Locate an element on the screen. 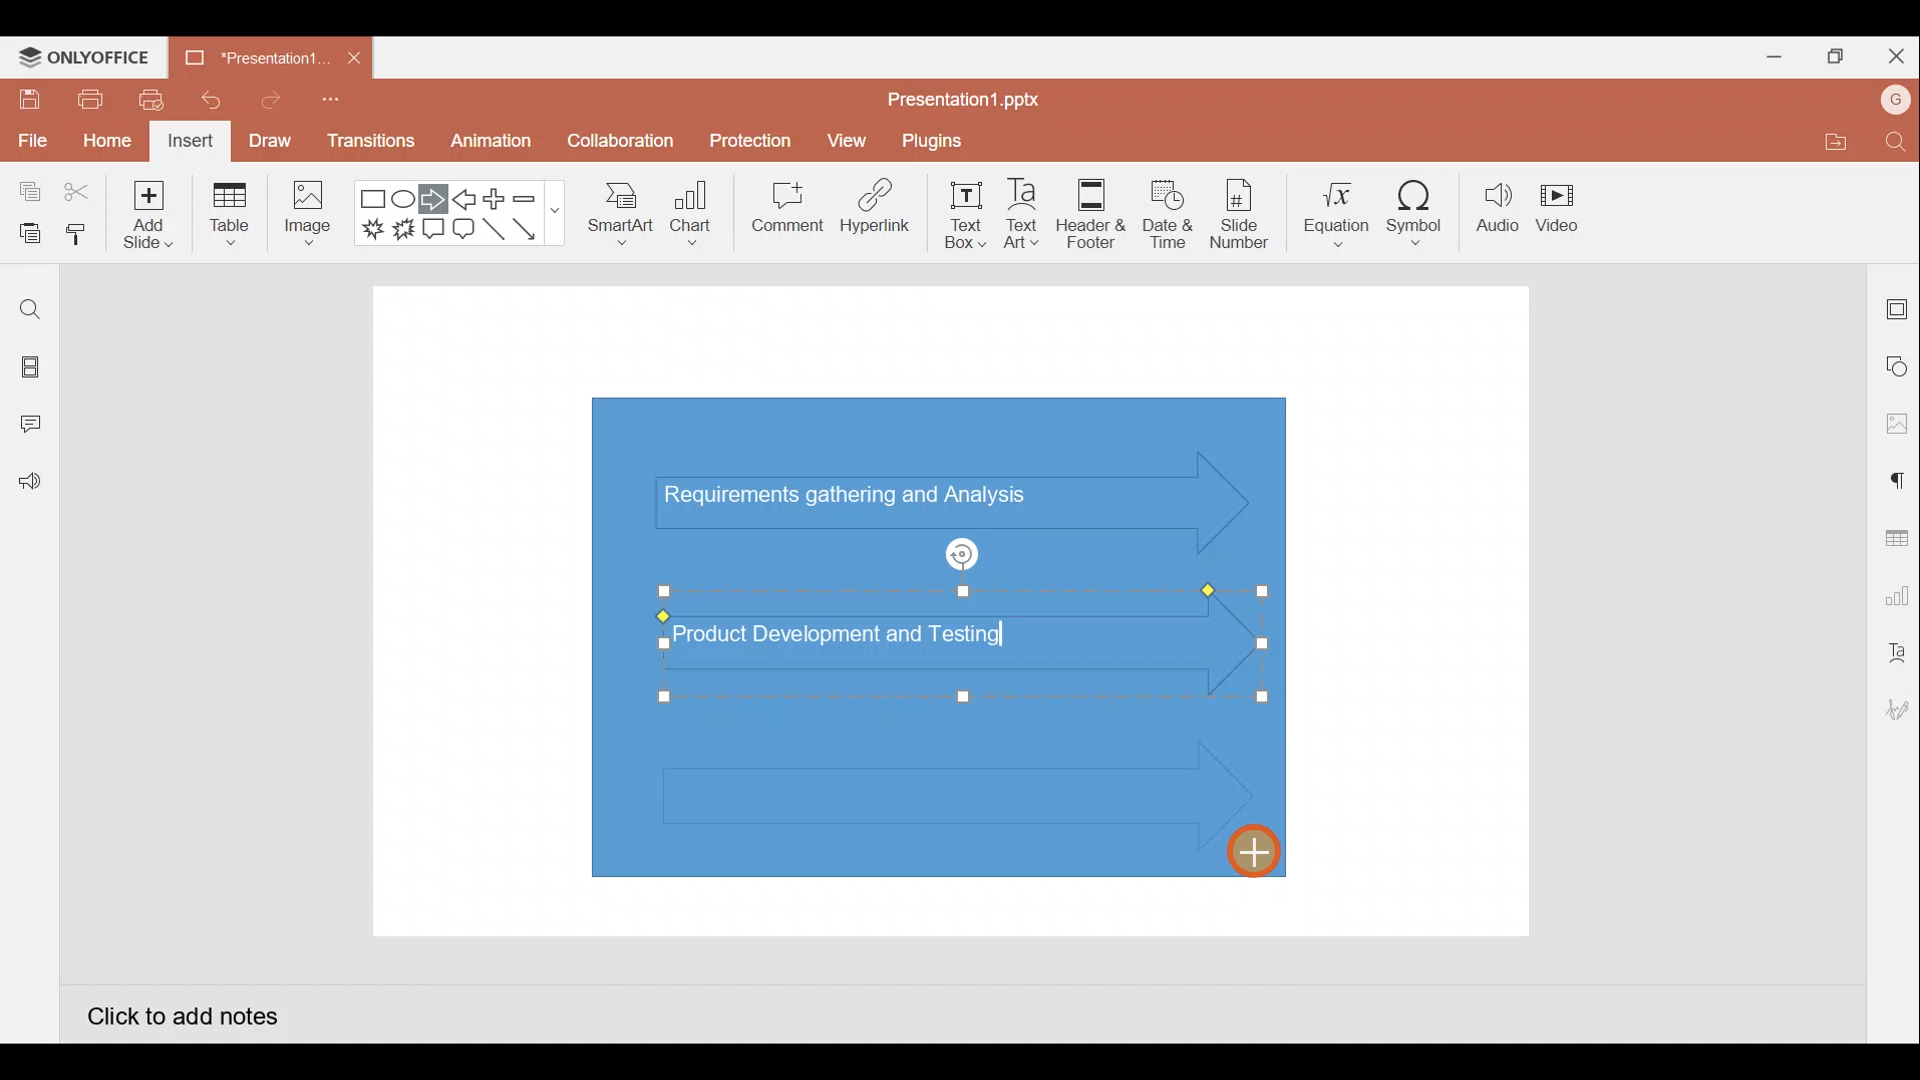 The width and height of the screenshot is (1920, 1080). Explosion 1 is located at coordinates (373, 228).